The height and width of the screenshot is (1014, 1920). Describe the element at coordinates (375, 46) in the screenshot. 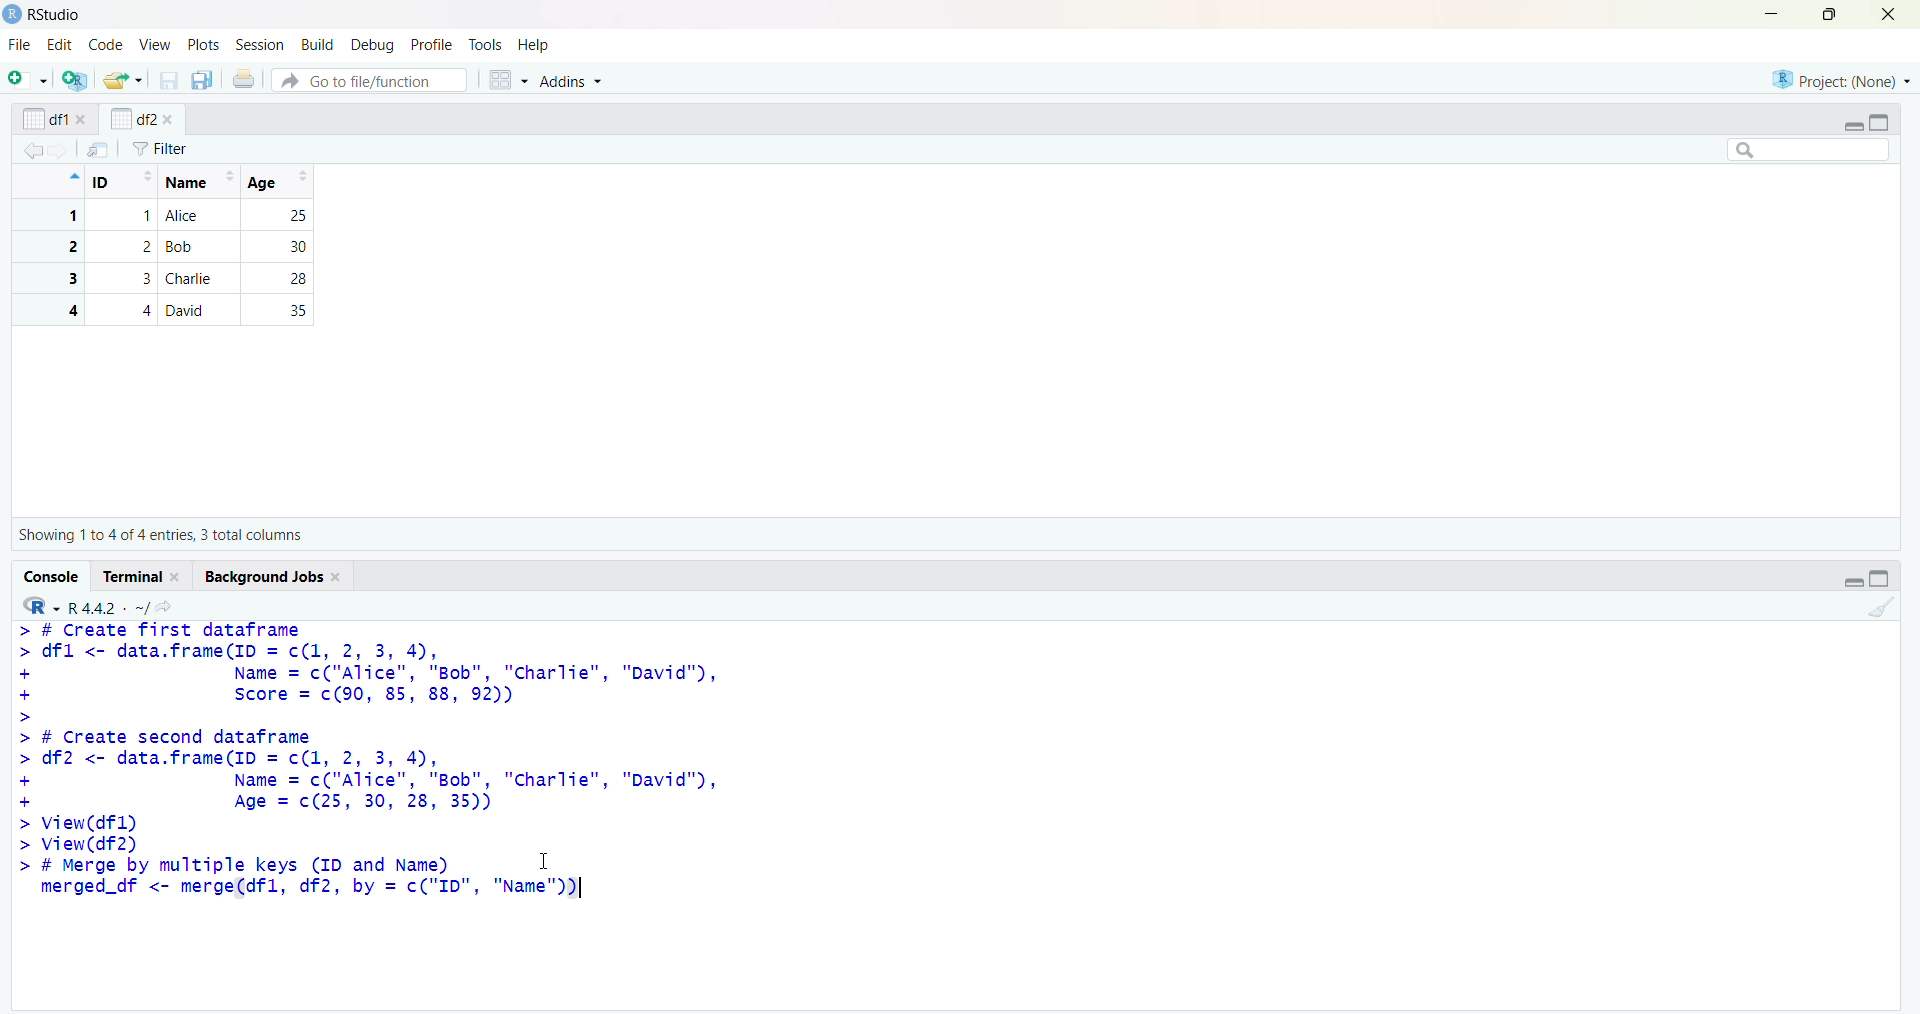

I see `debug` at that location.